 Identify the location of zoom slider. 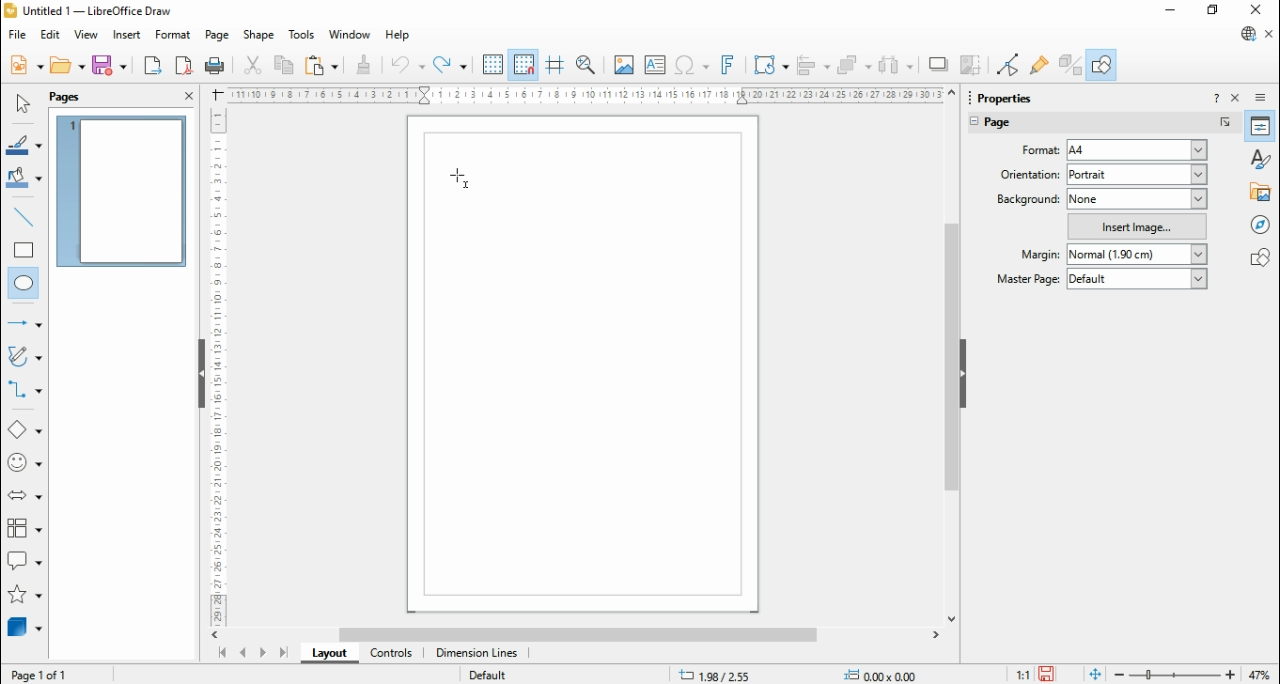
(1175, 675).